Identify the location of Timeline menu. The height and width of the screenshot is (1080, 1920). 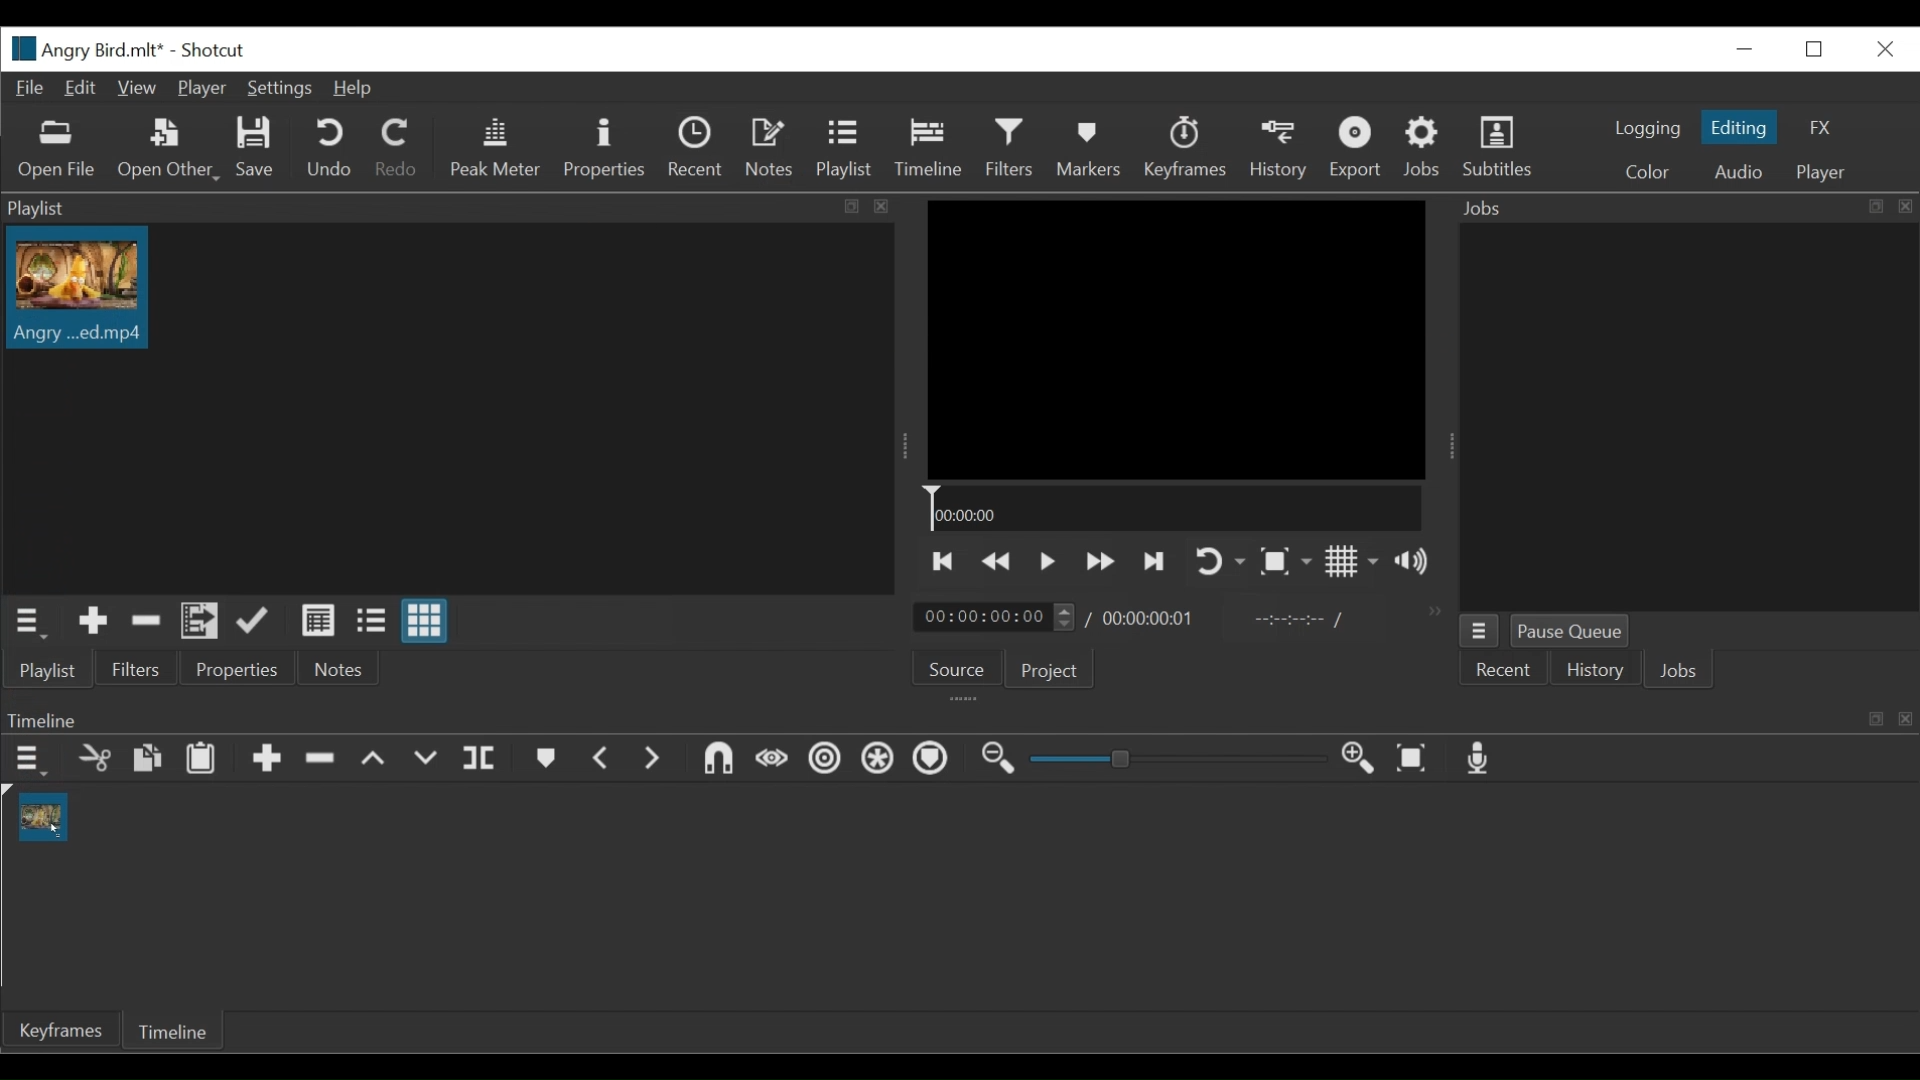
(26, 758).